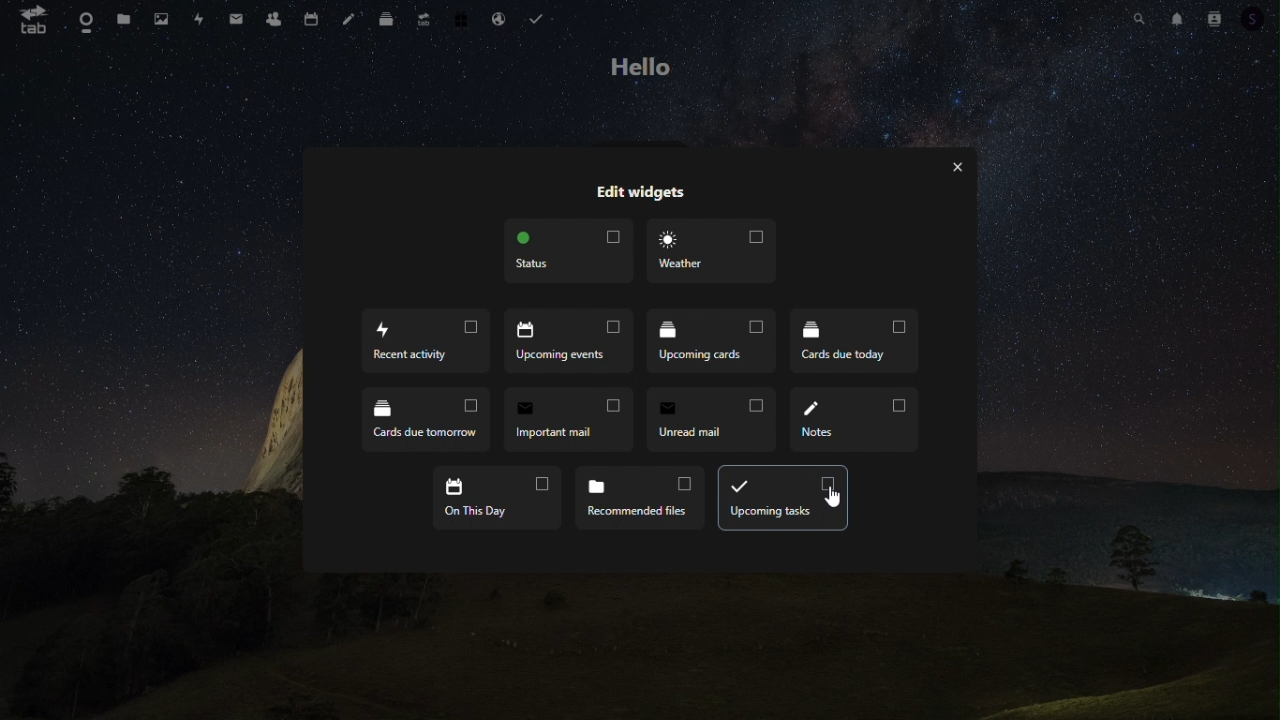 This screenshot has height=720, width=1280. What do you see at coordinates (853, 418) in the screenshot?
I see `notes` at bounding box center [853, 418].